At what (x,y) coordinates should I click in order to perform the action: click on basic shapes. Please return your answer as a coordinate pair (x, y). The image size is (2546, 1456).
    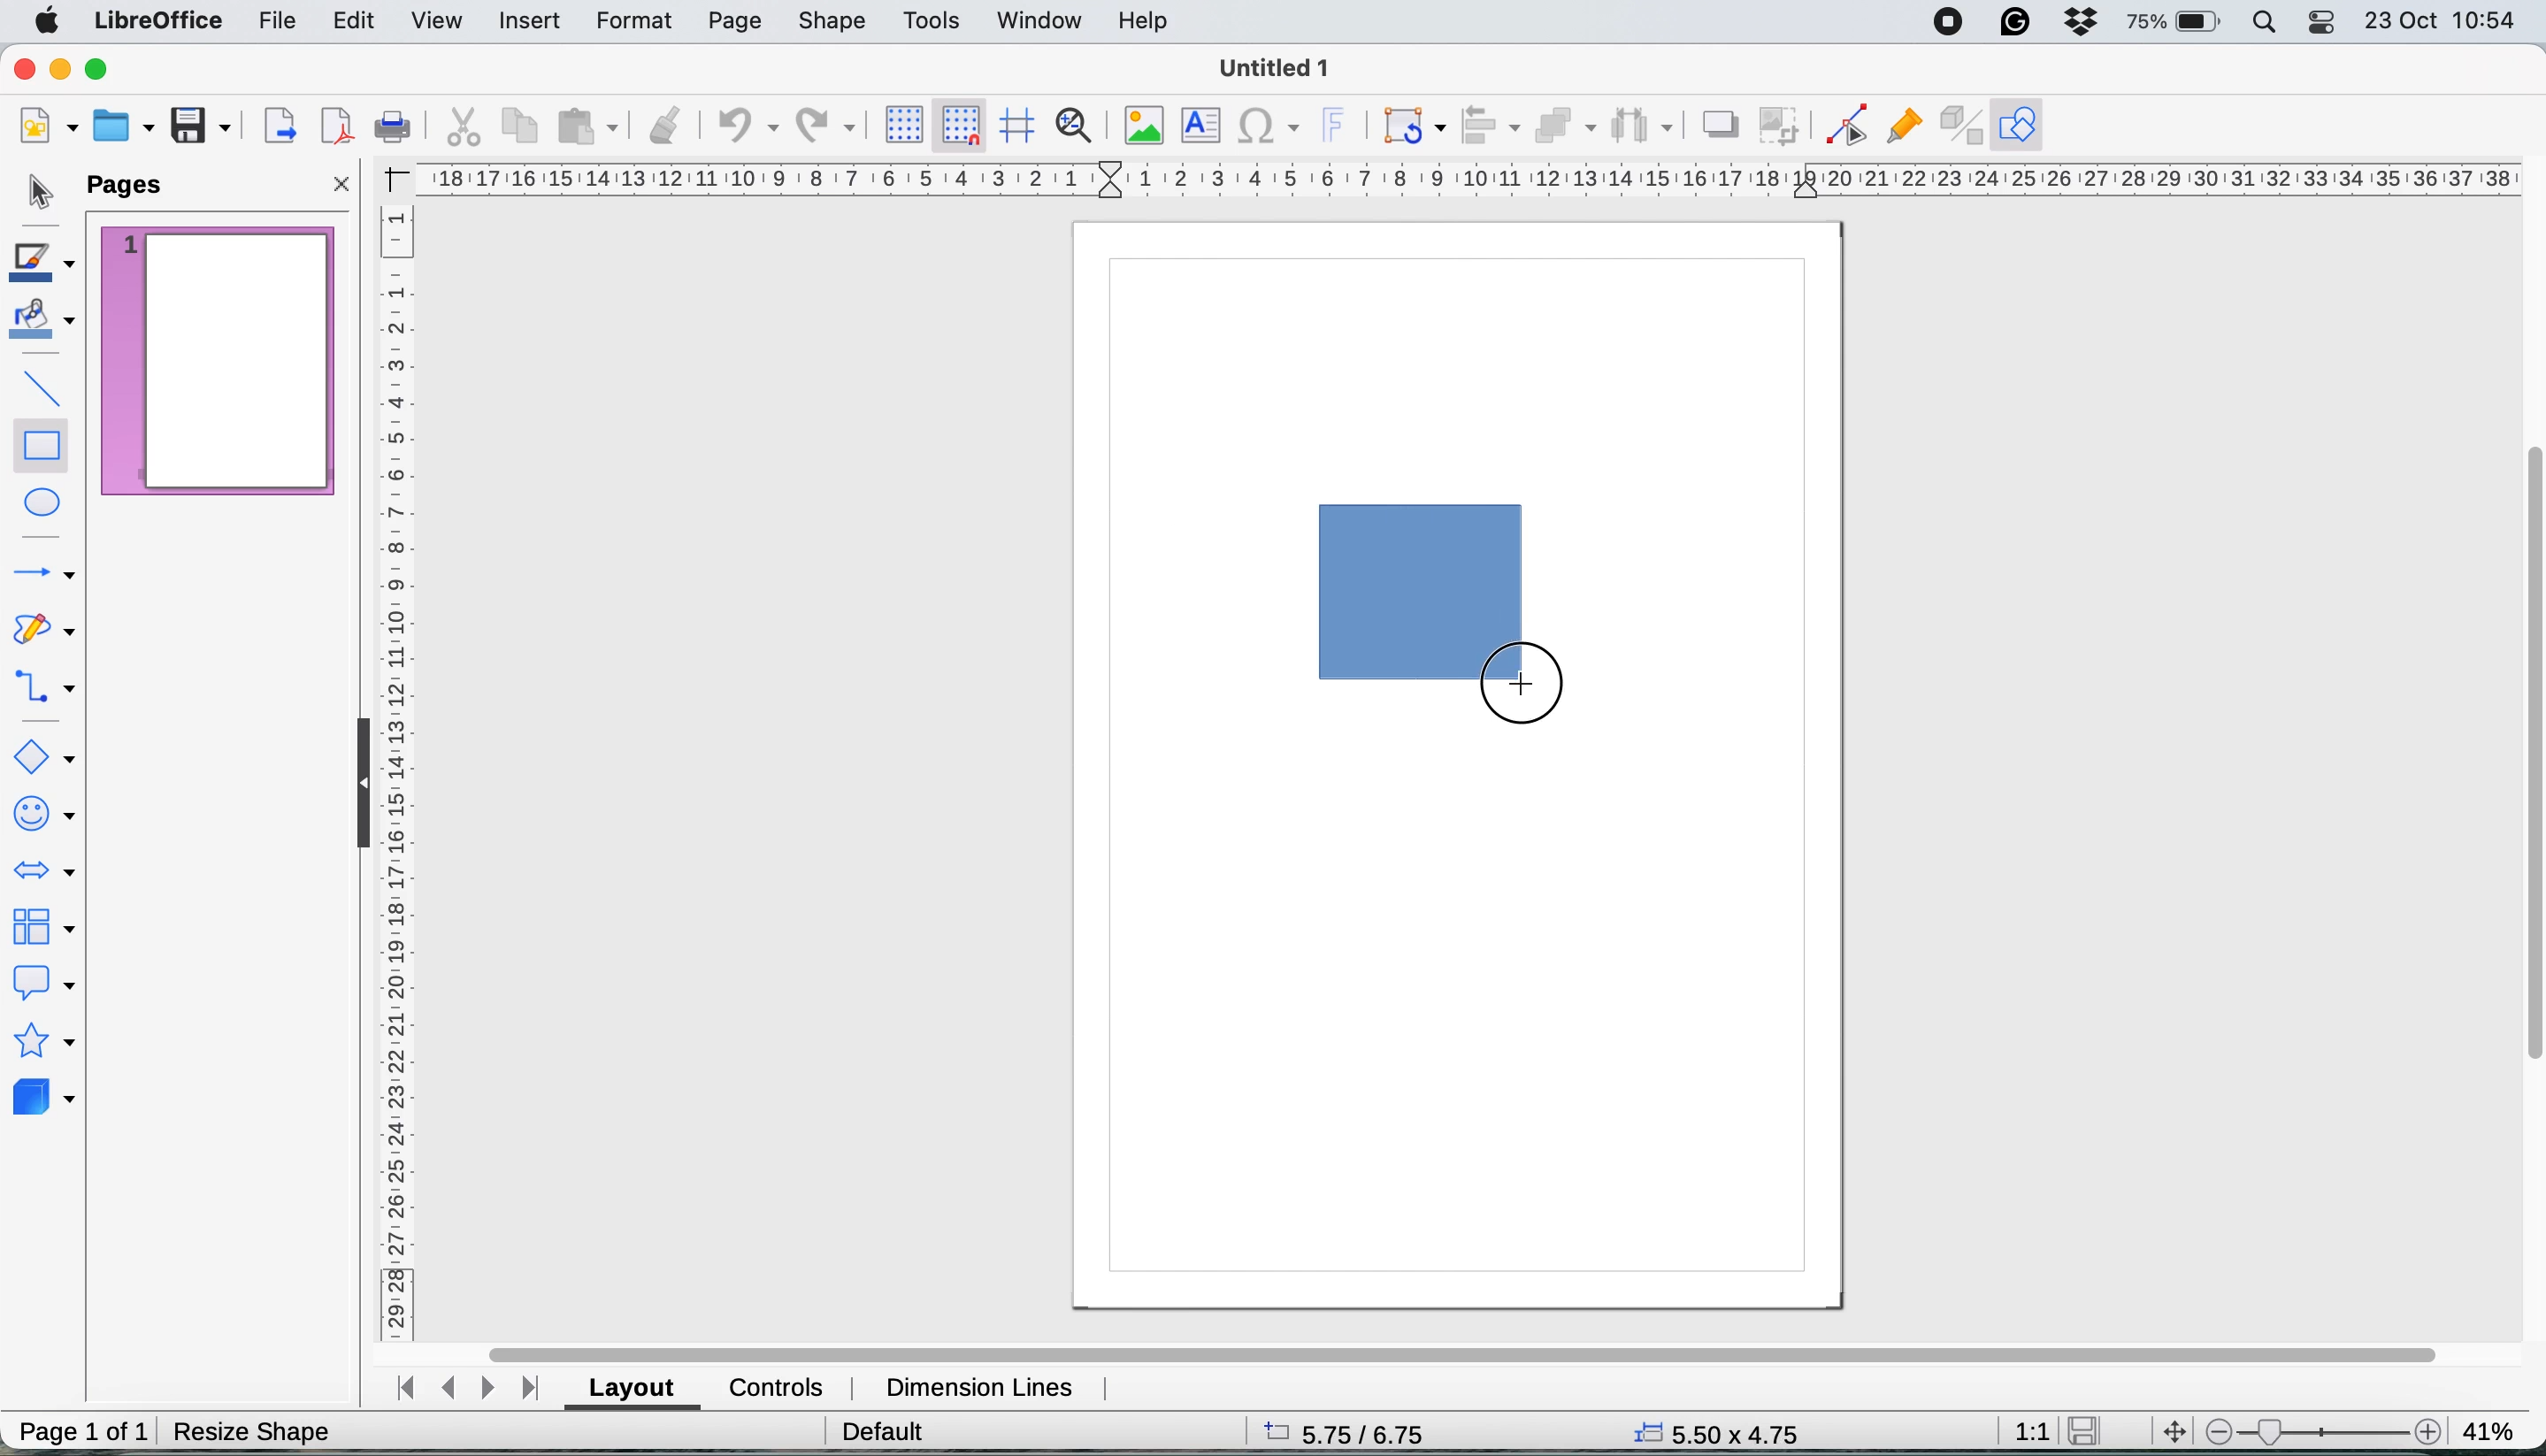
    Looking at the image, I should click on (47, 754).